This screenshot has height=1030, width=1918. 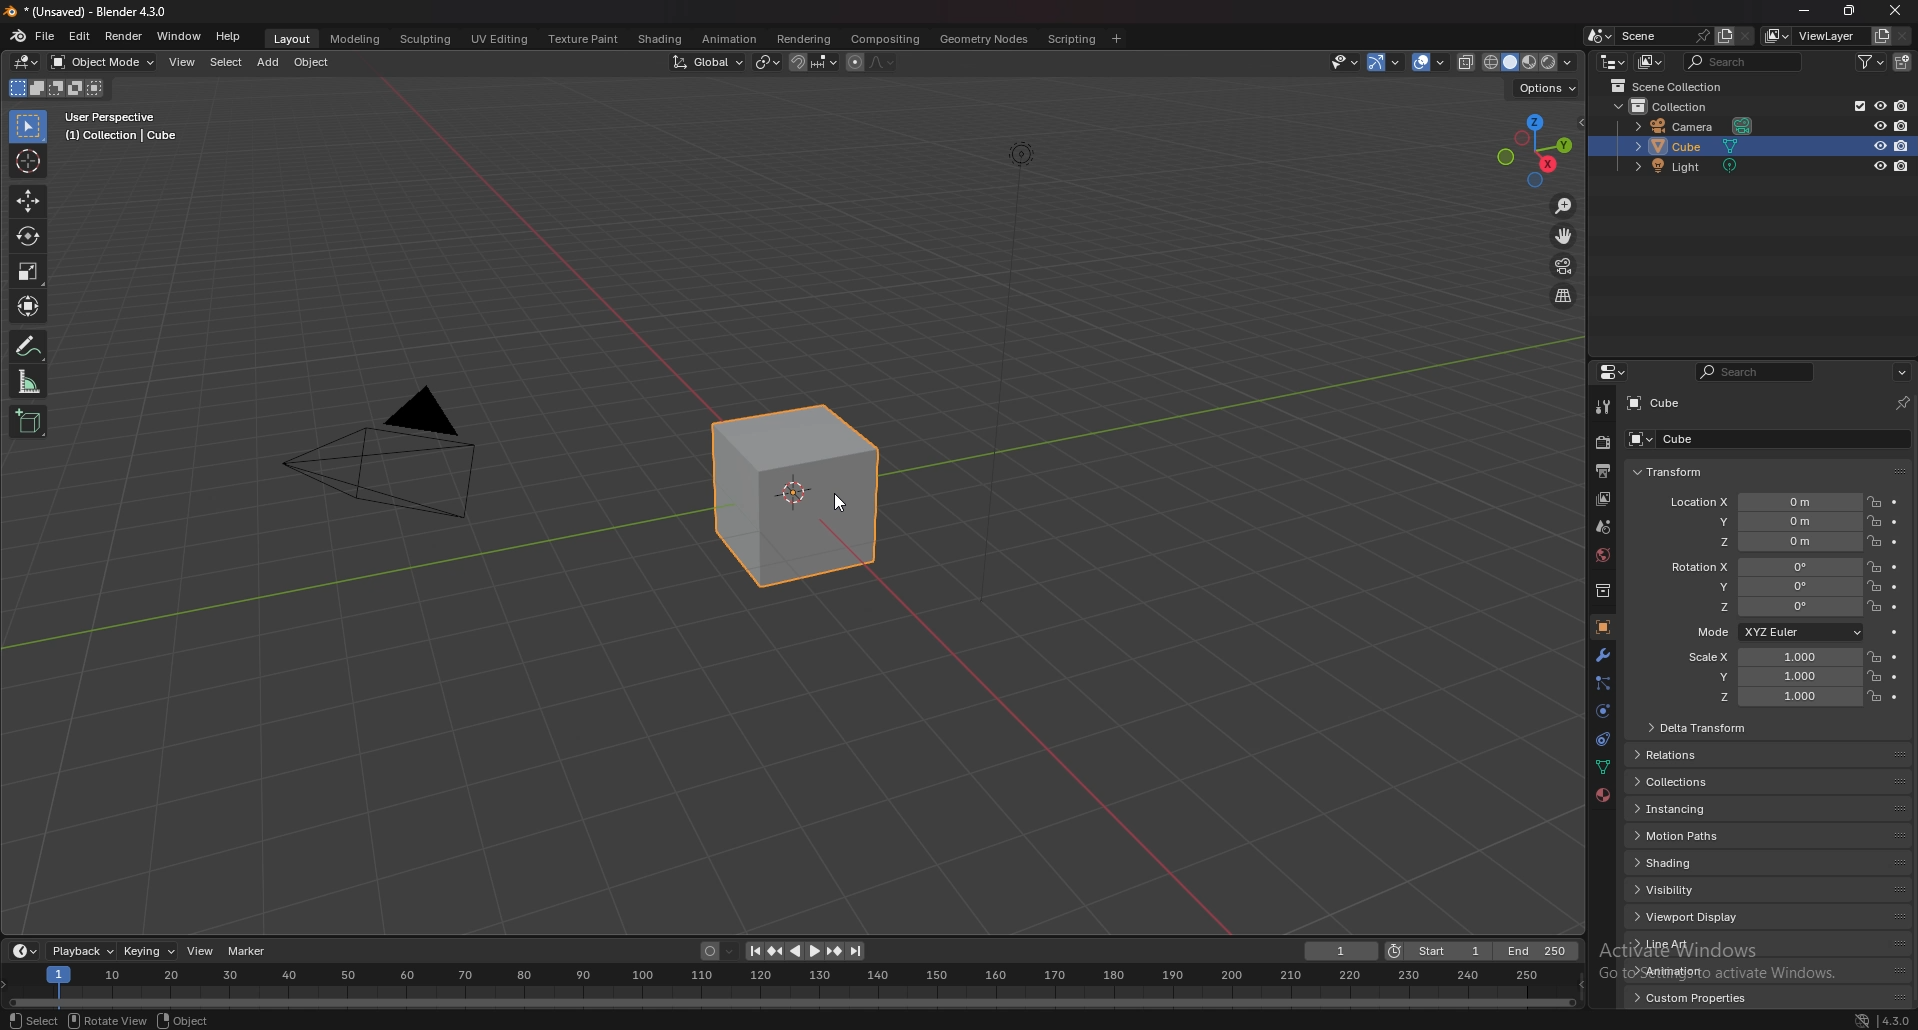 I want to click on editor type, so click(x=1614, y=62).